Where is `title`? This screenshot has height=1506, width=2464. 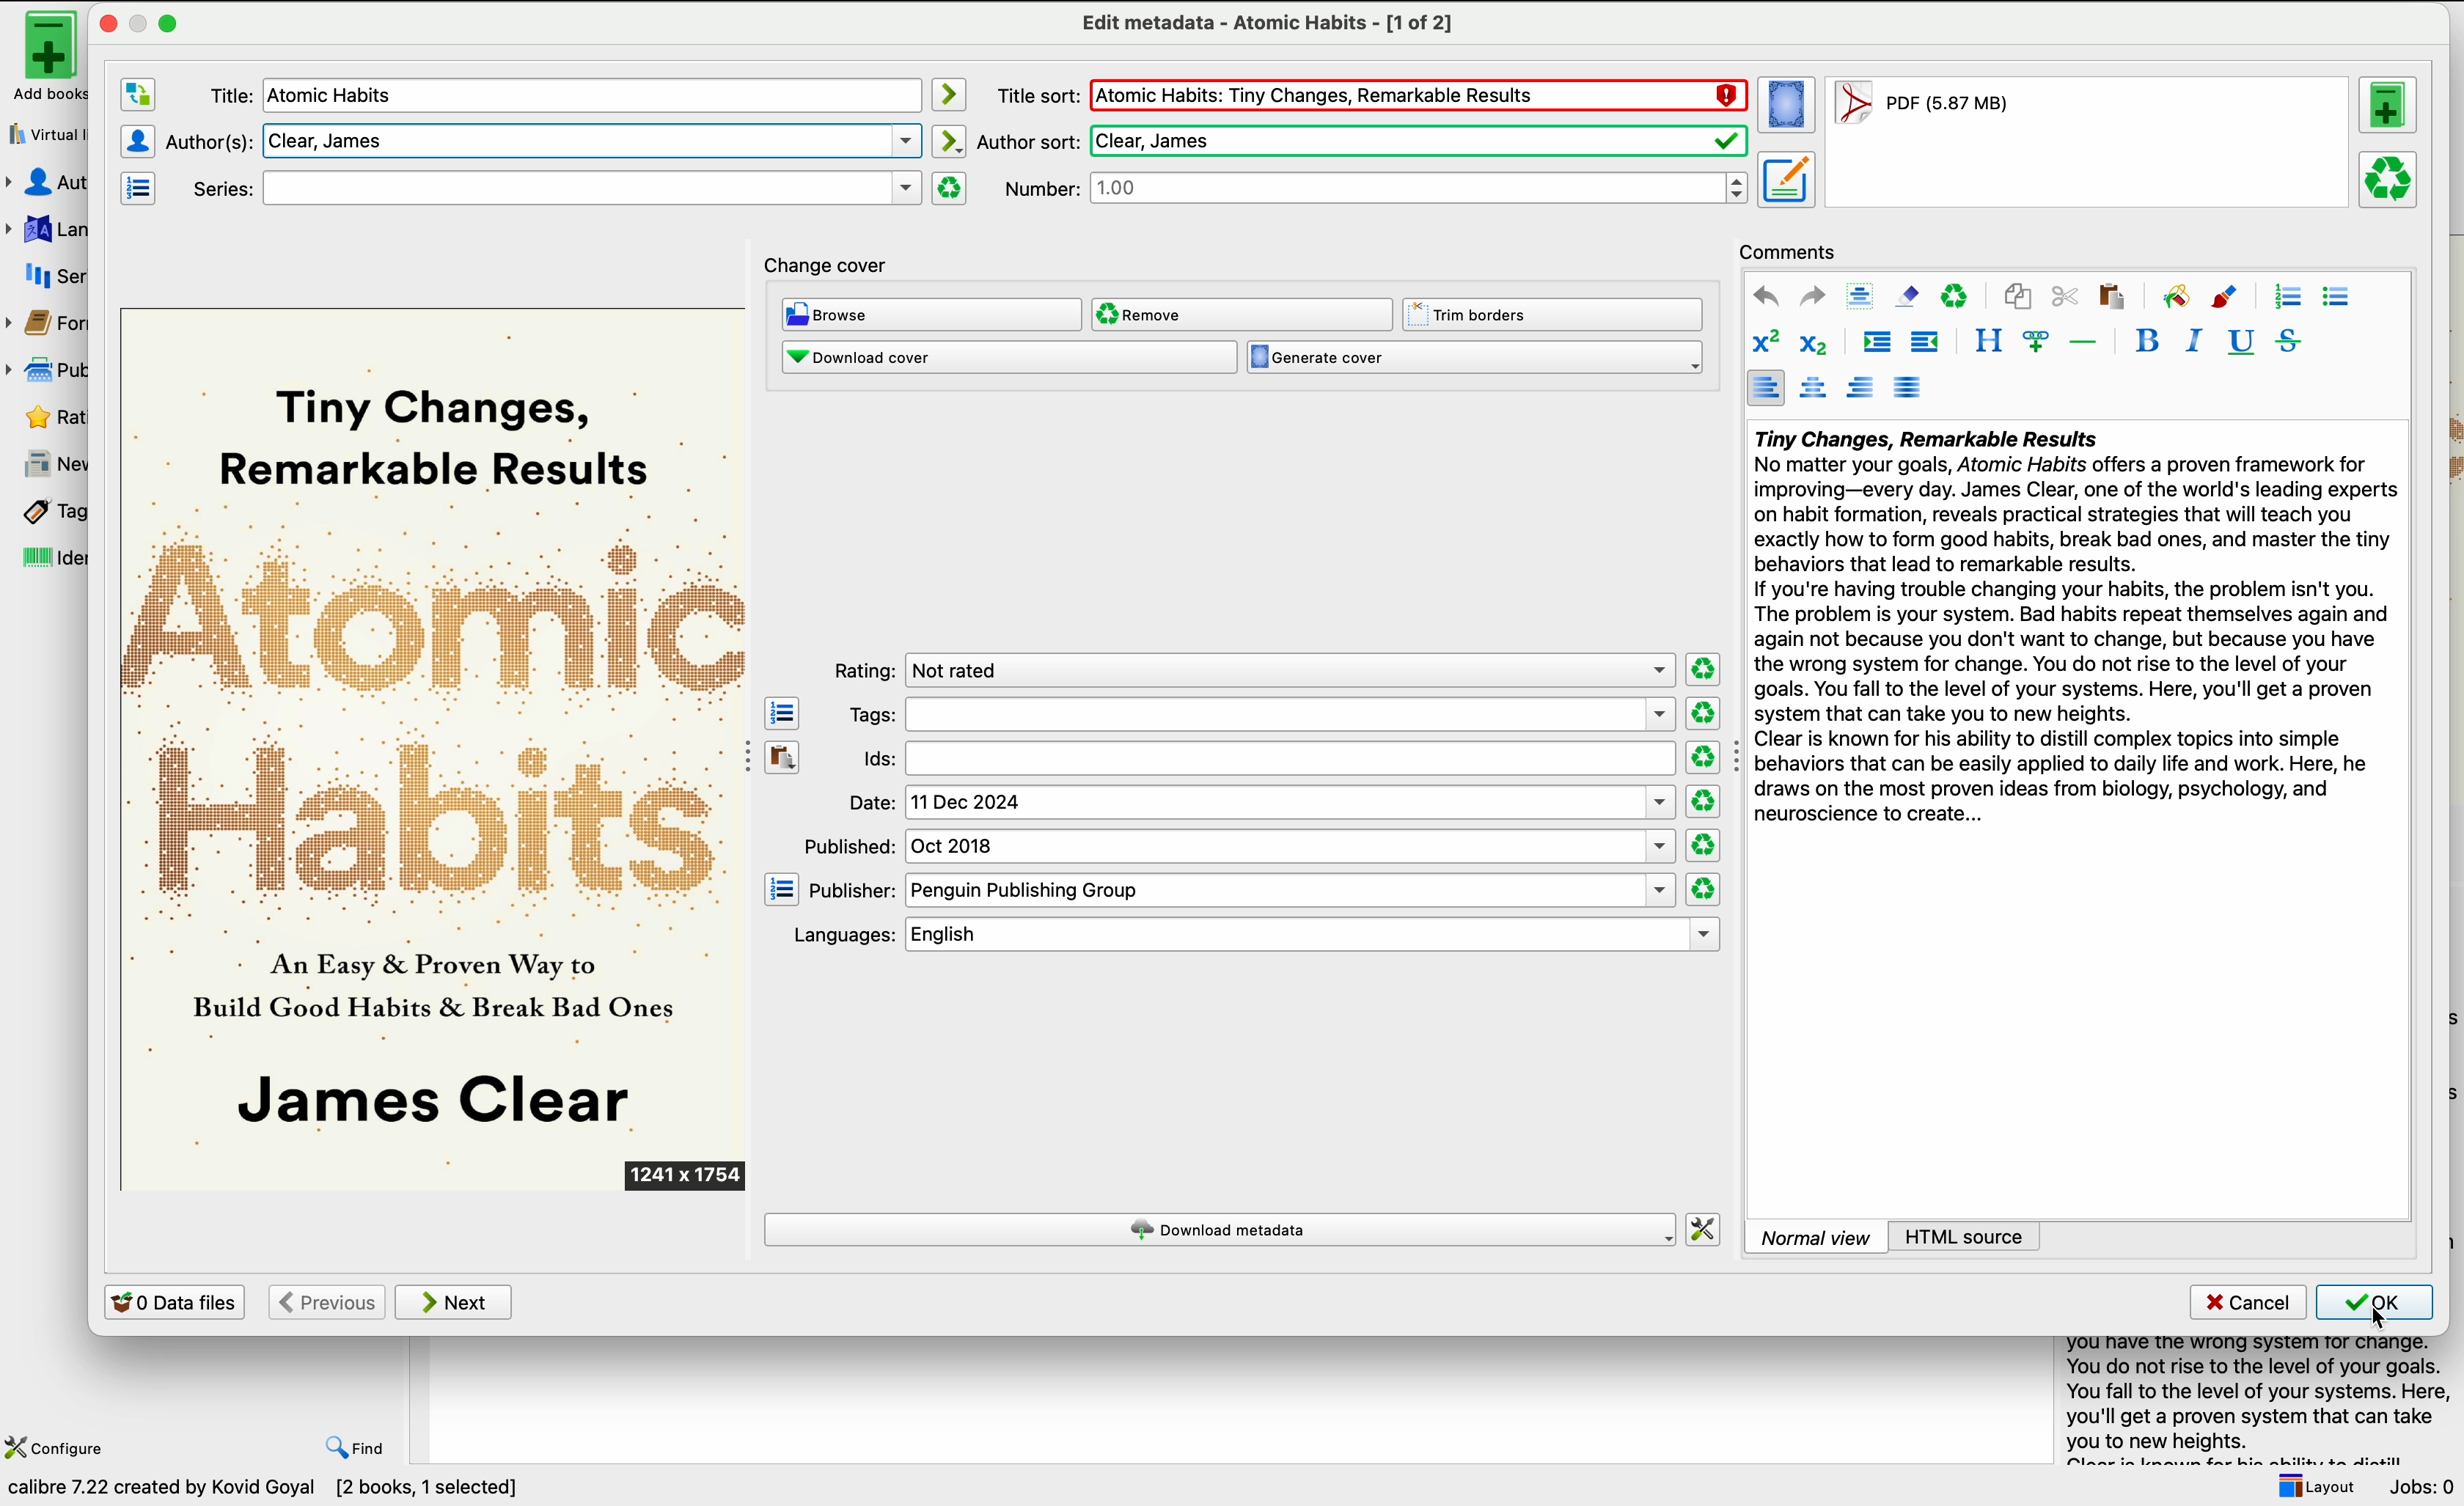 title is located at coordinates (557, 187).